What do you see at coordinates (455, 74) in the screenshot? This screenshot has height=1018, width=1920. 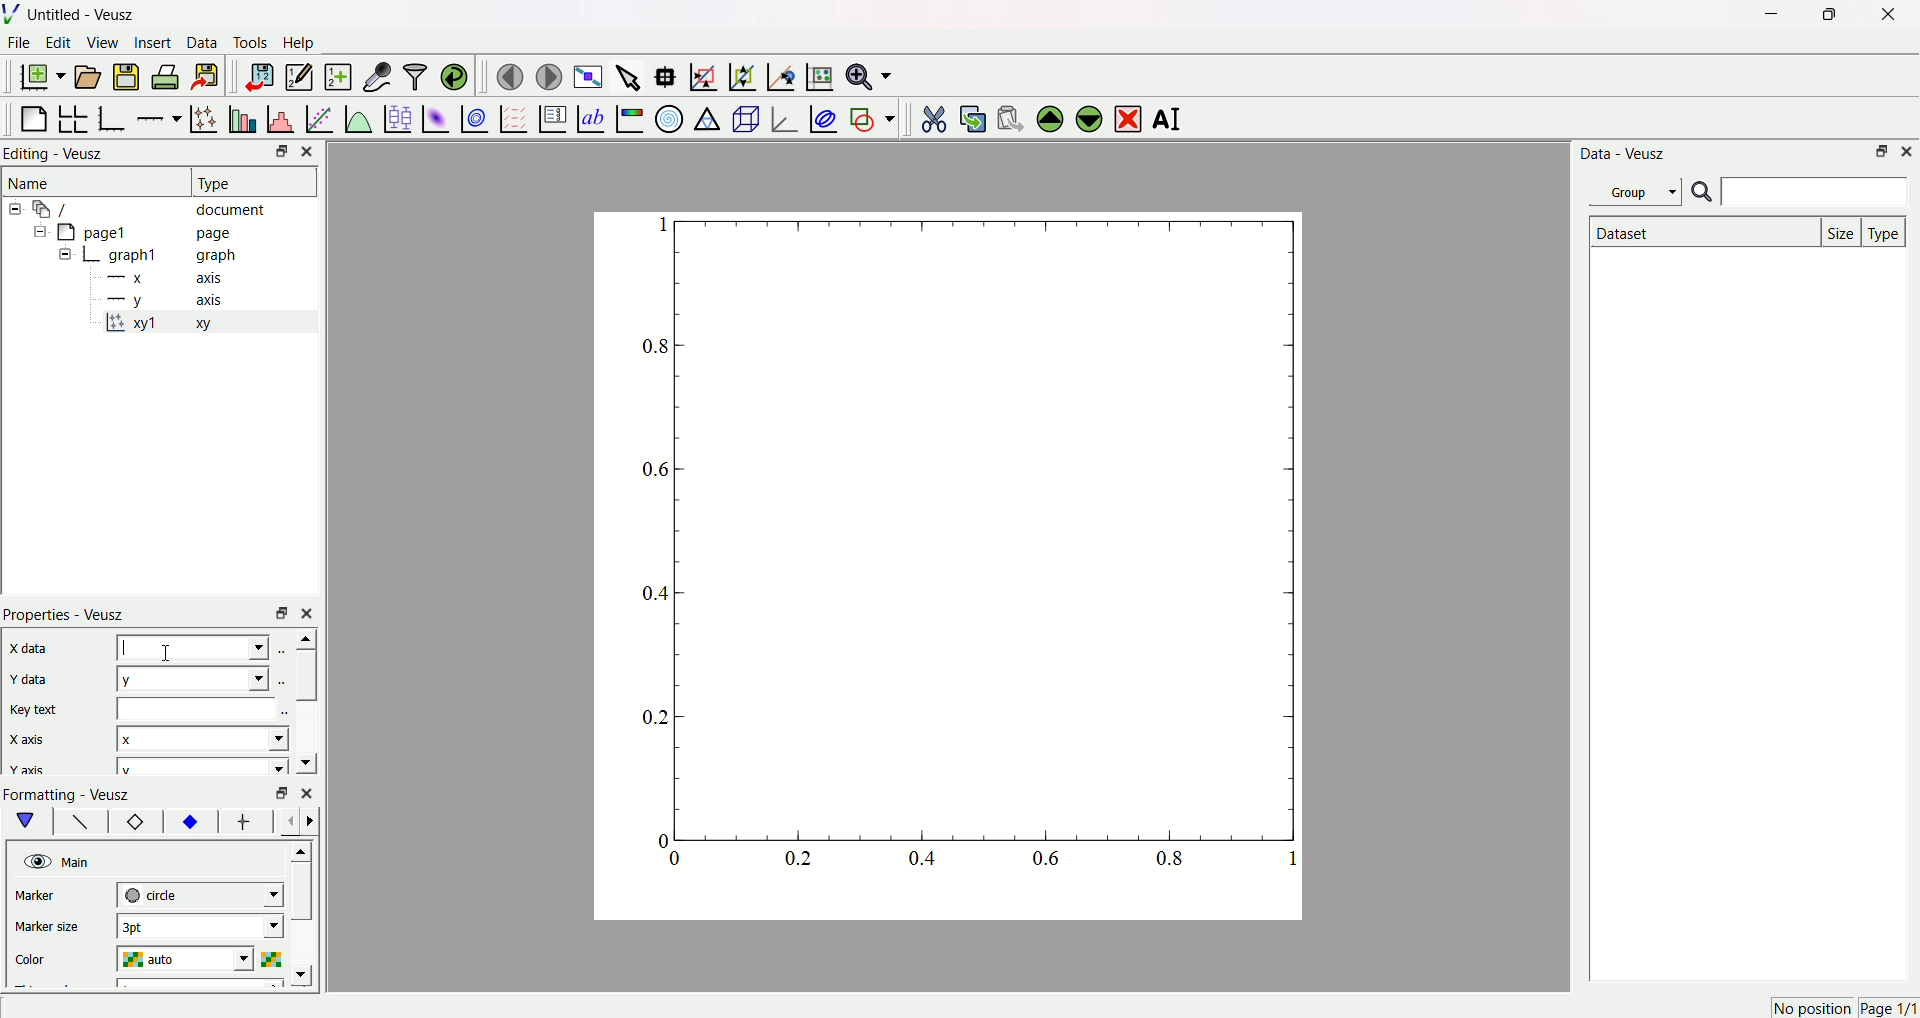 I see `reload linked datasets` at bounding box center [455, 74].